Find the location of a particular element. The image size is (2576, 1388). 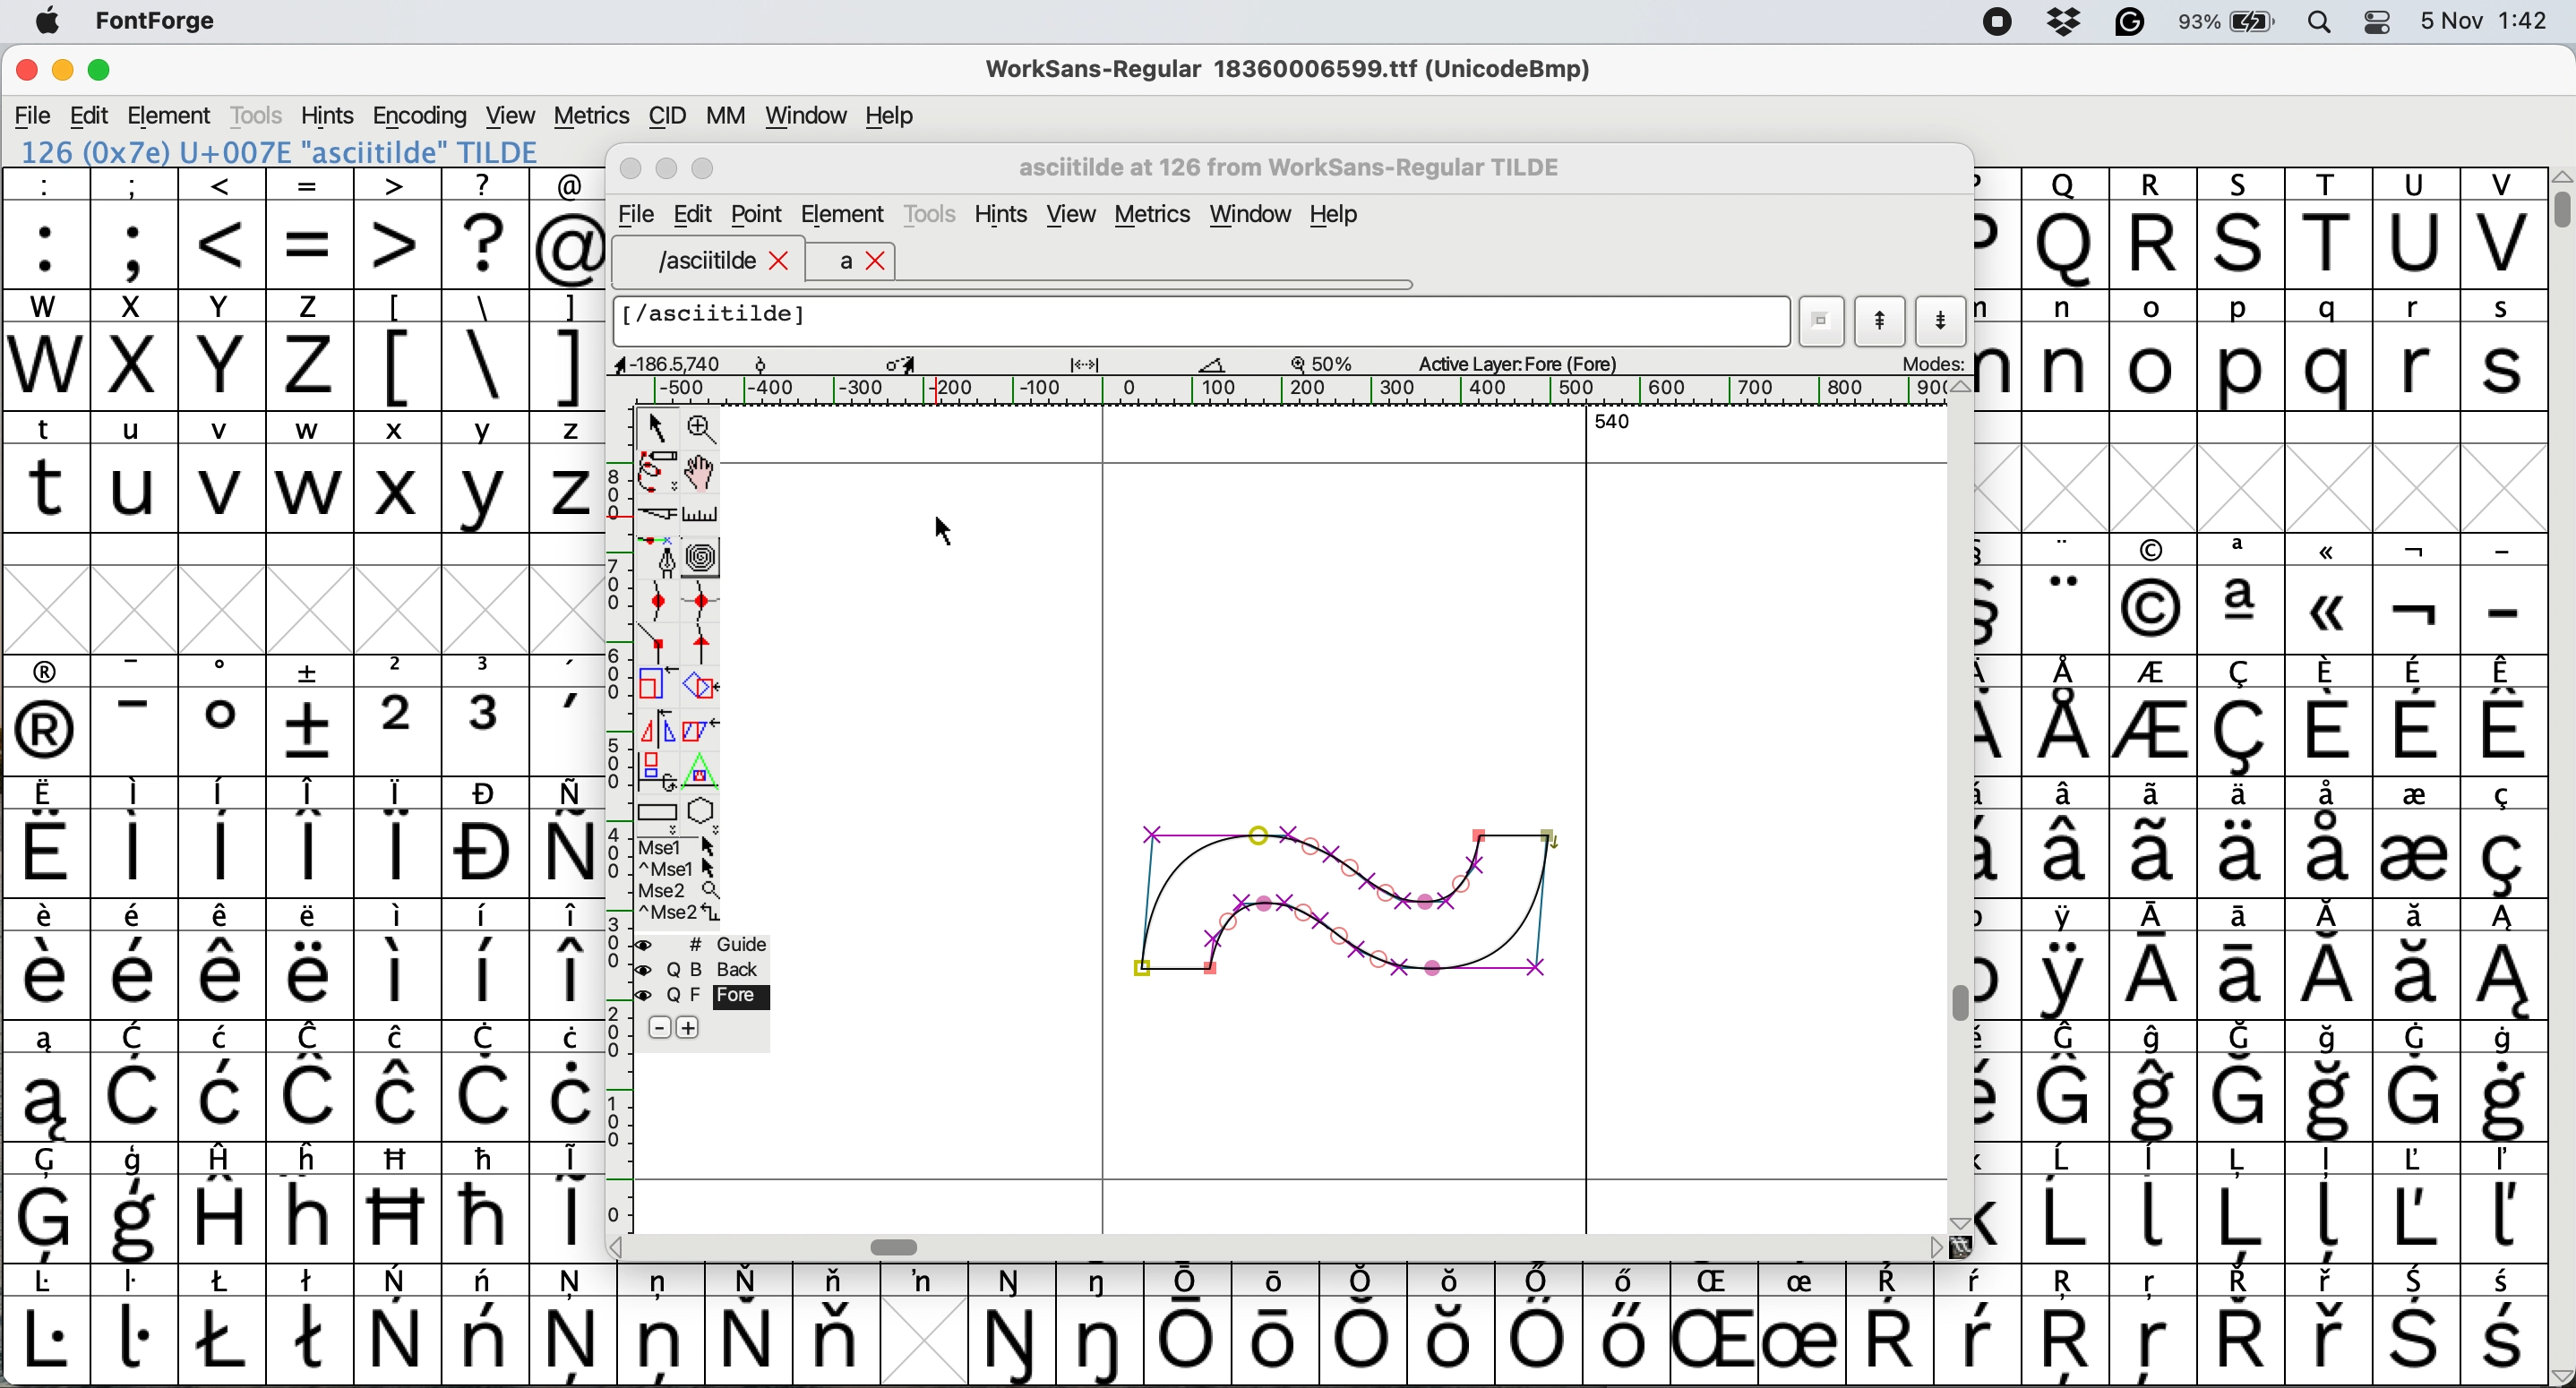

symbol is located at coordinates (836, 1323).